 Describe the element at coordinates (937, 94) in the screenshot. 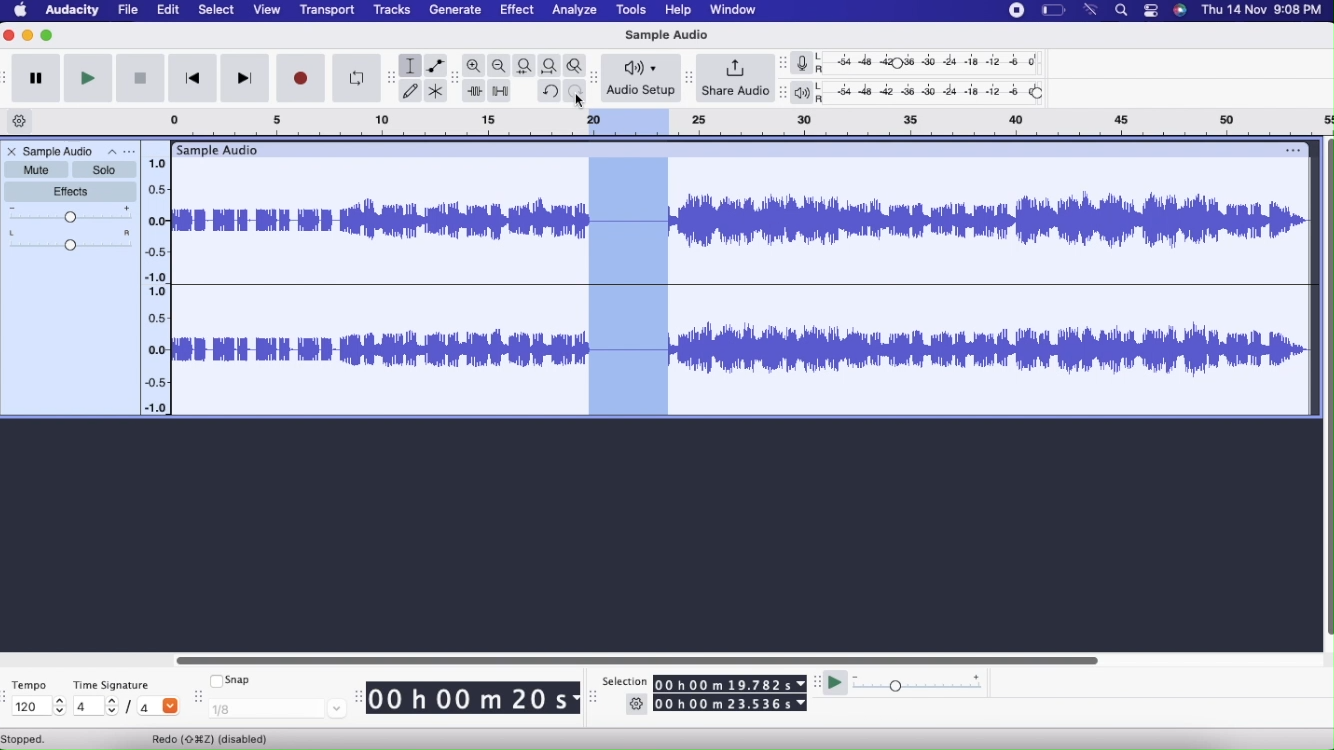

I see `Playback level` at that location.